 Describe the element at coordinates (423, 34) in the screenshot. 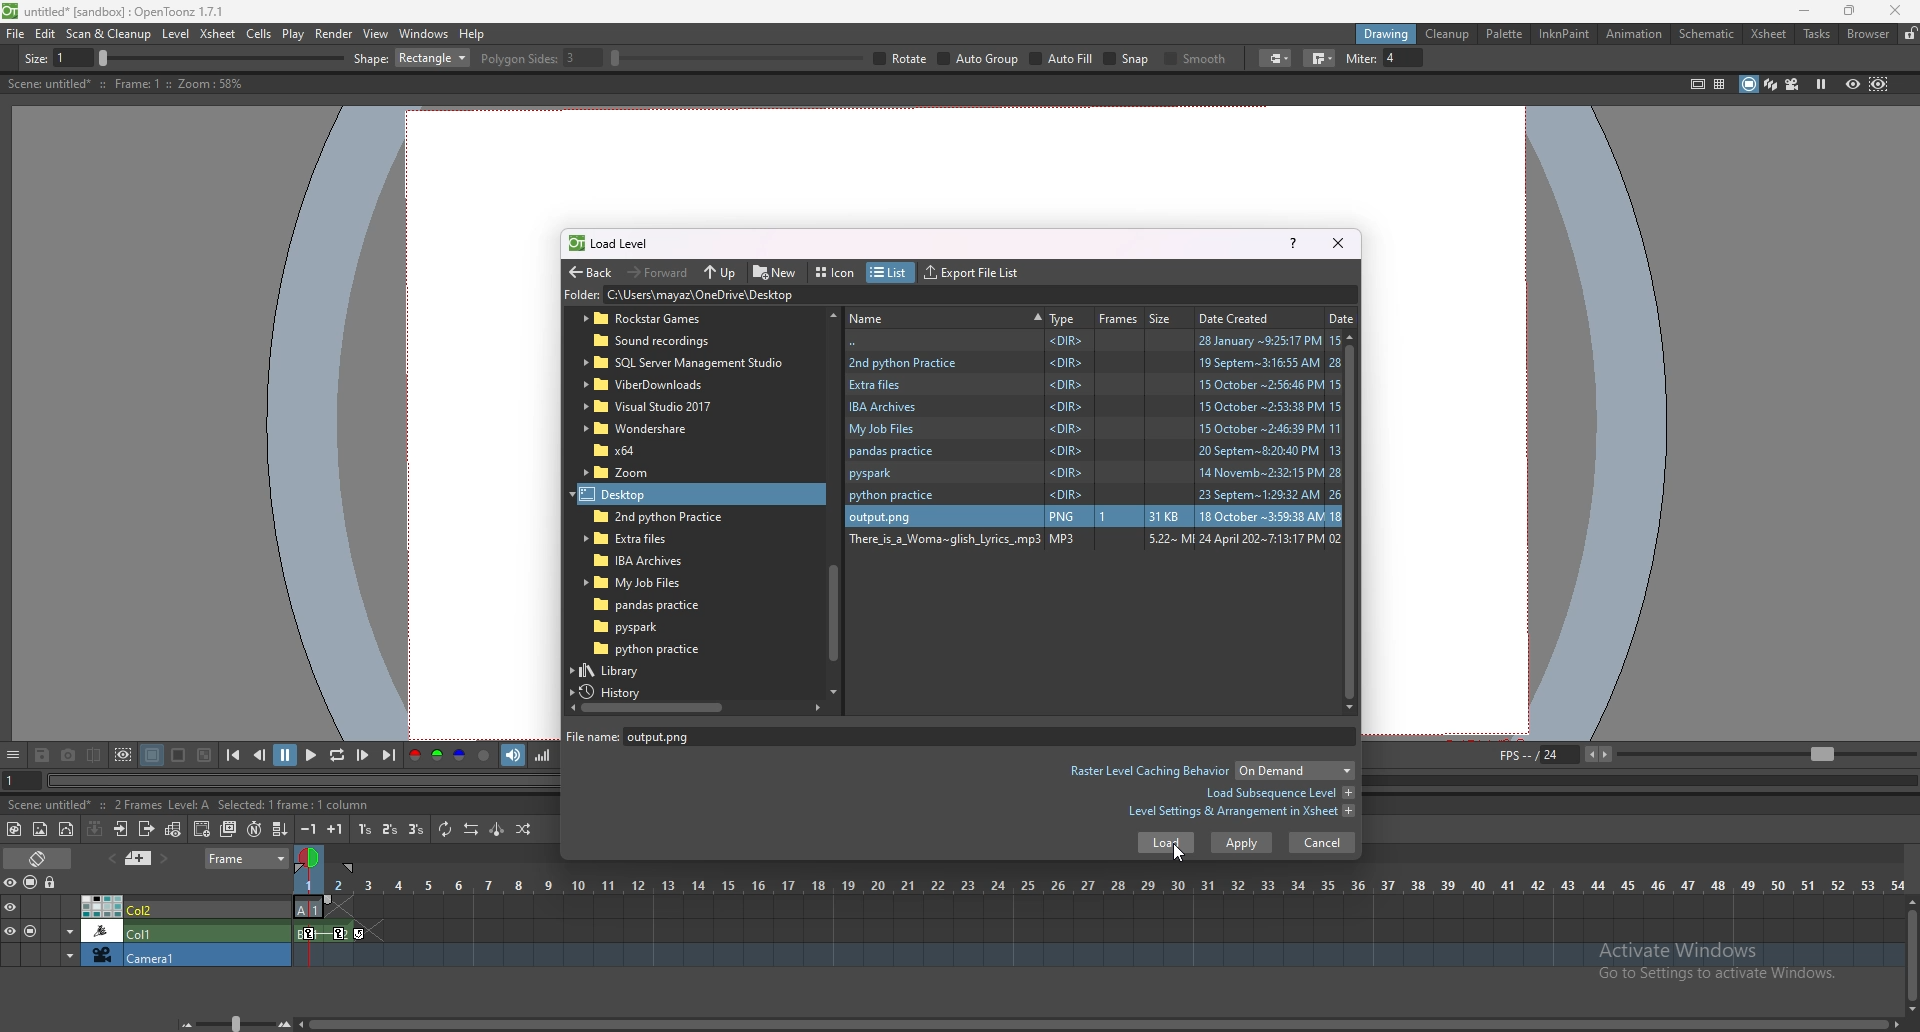

I see `windows` at that location.